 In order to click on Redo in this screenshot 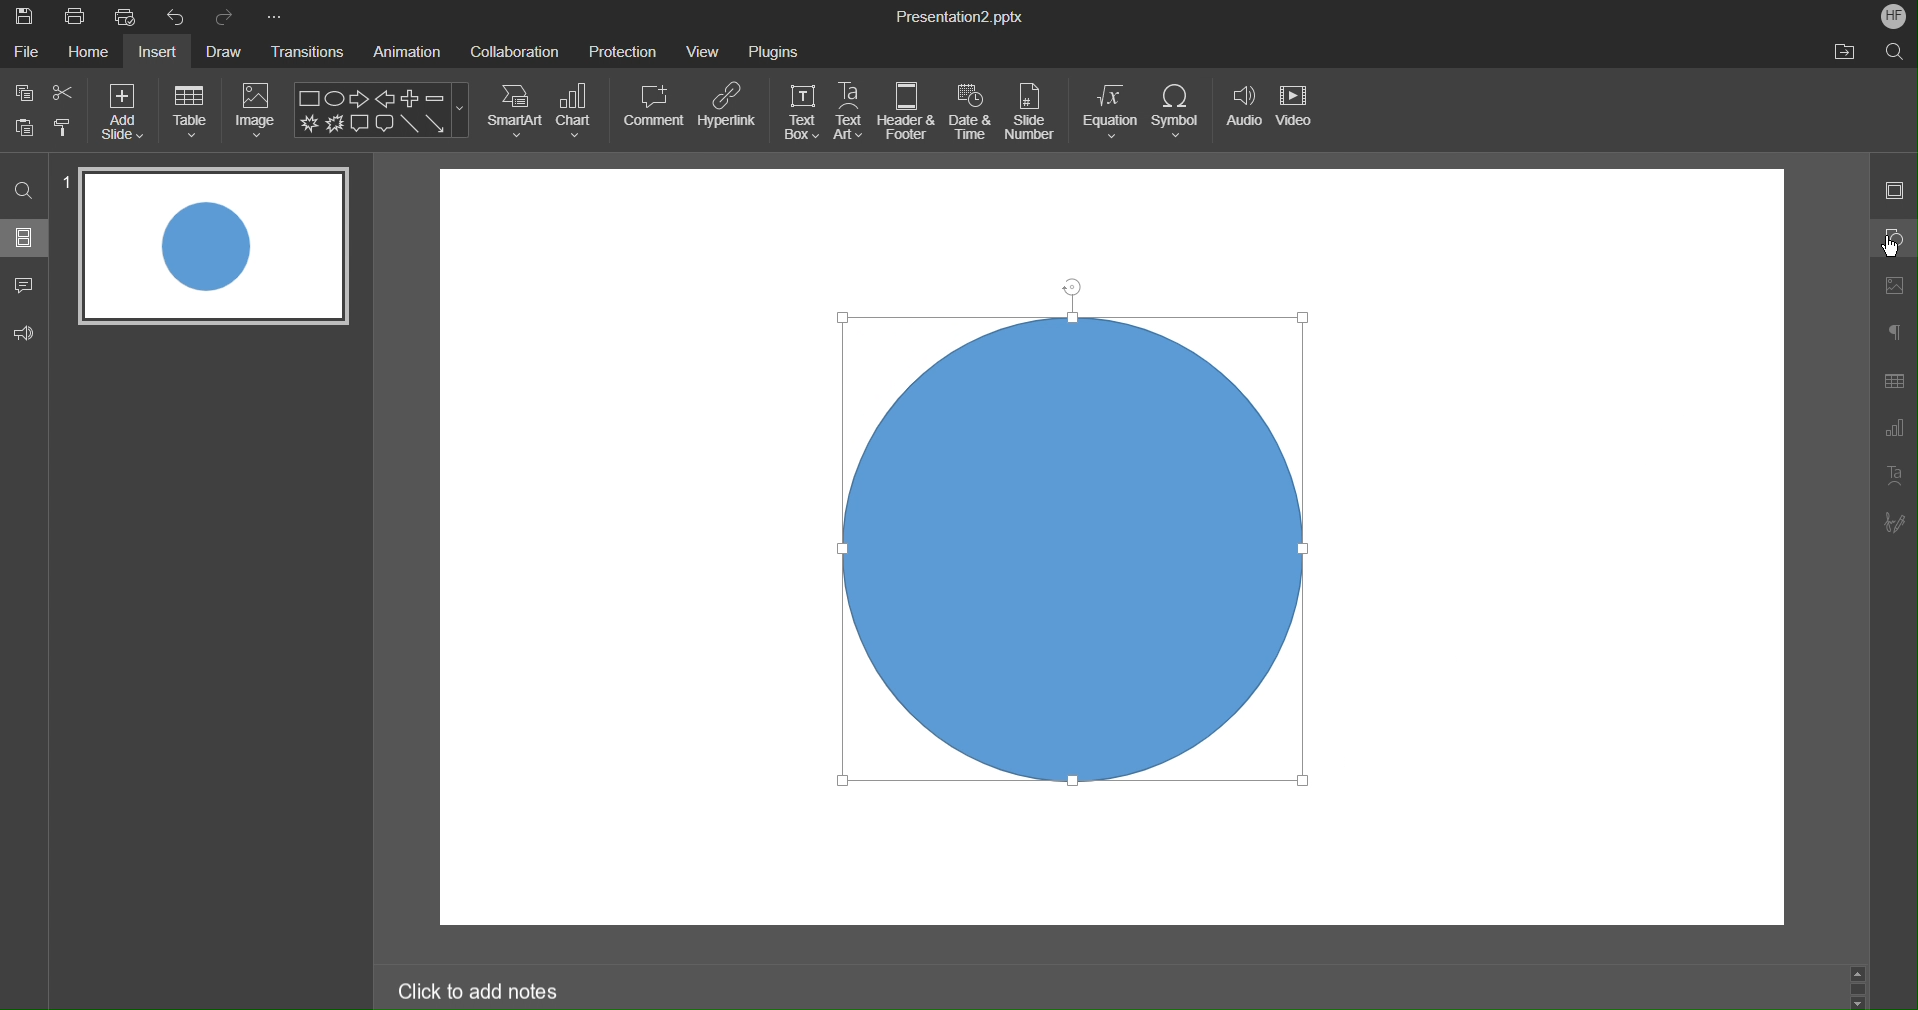, I will do `click(226, 17)`.